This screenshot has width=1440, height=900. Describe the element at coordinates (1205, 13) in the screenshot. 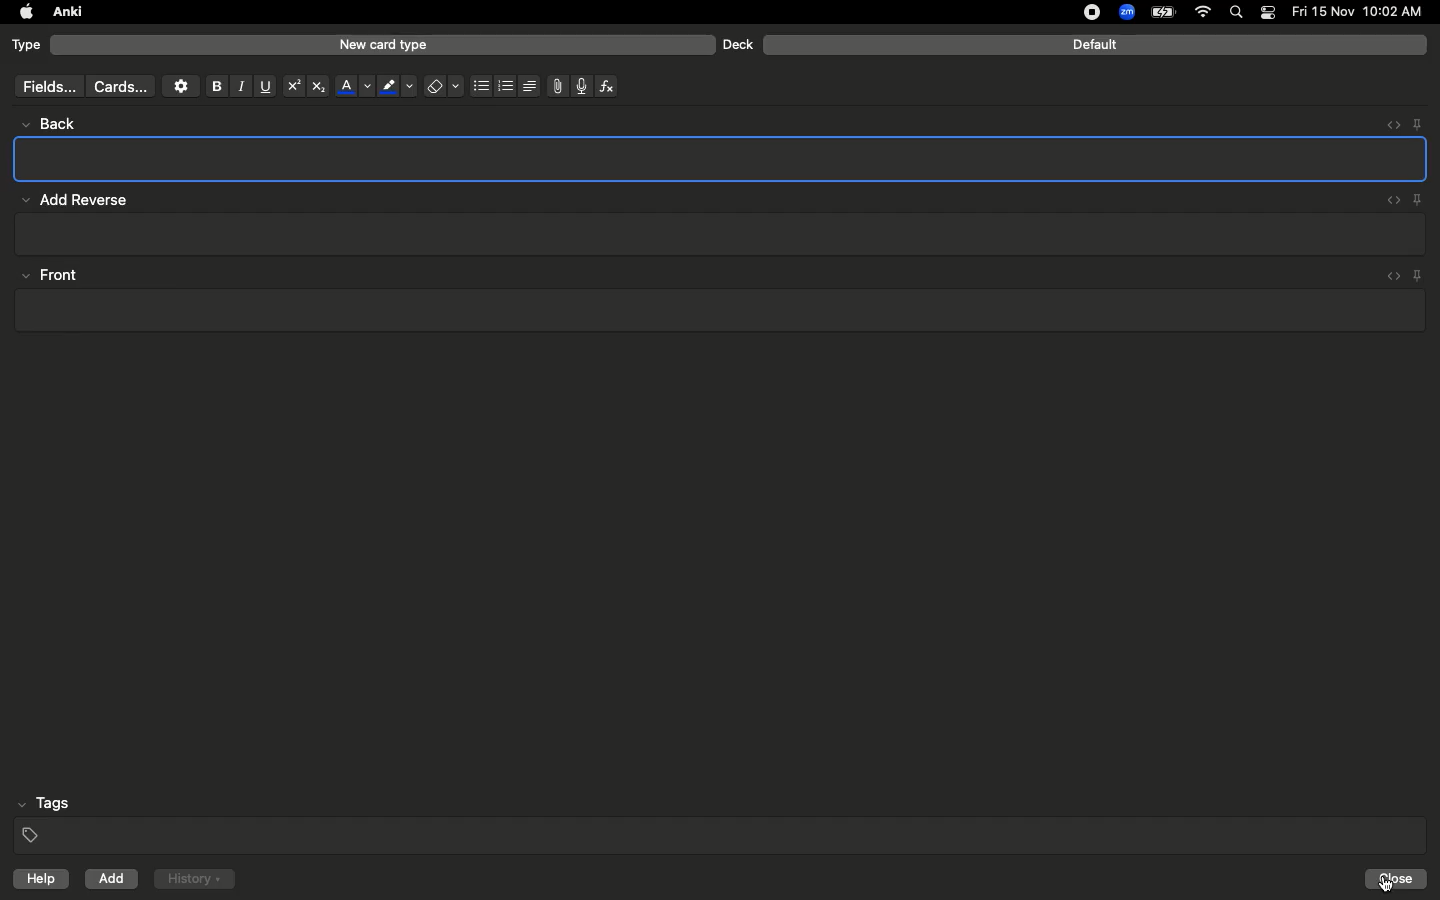

I see `Internet` at that location.